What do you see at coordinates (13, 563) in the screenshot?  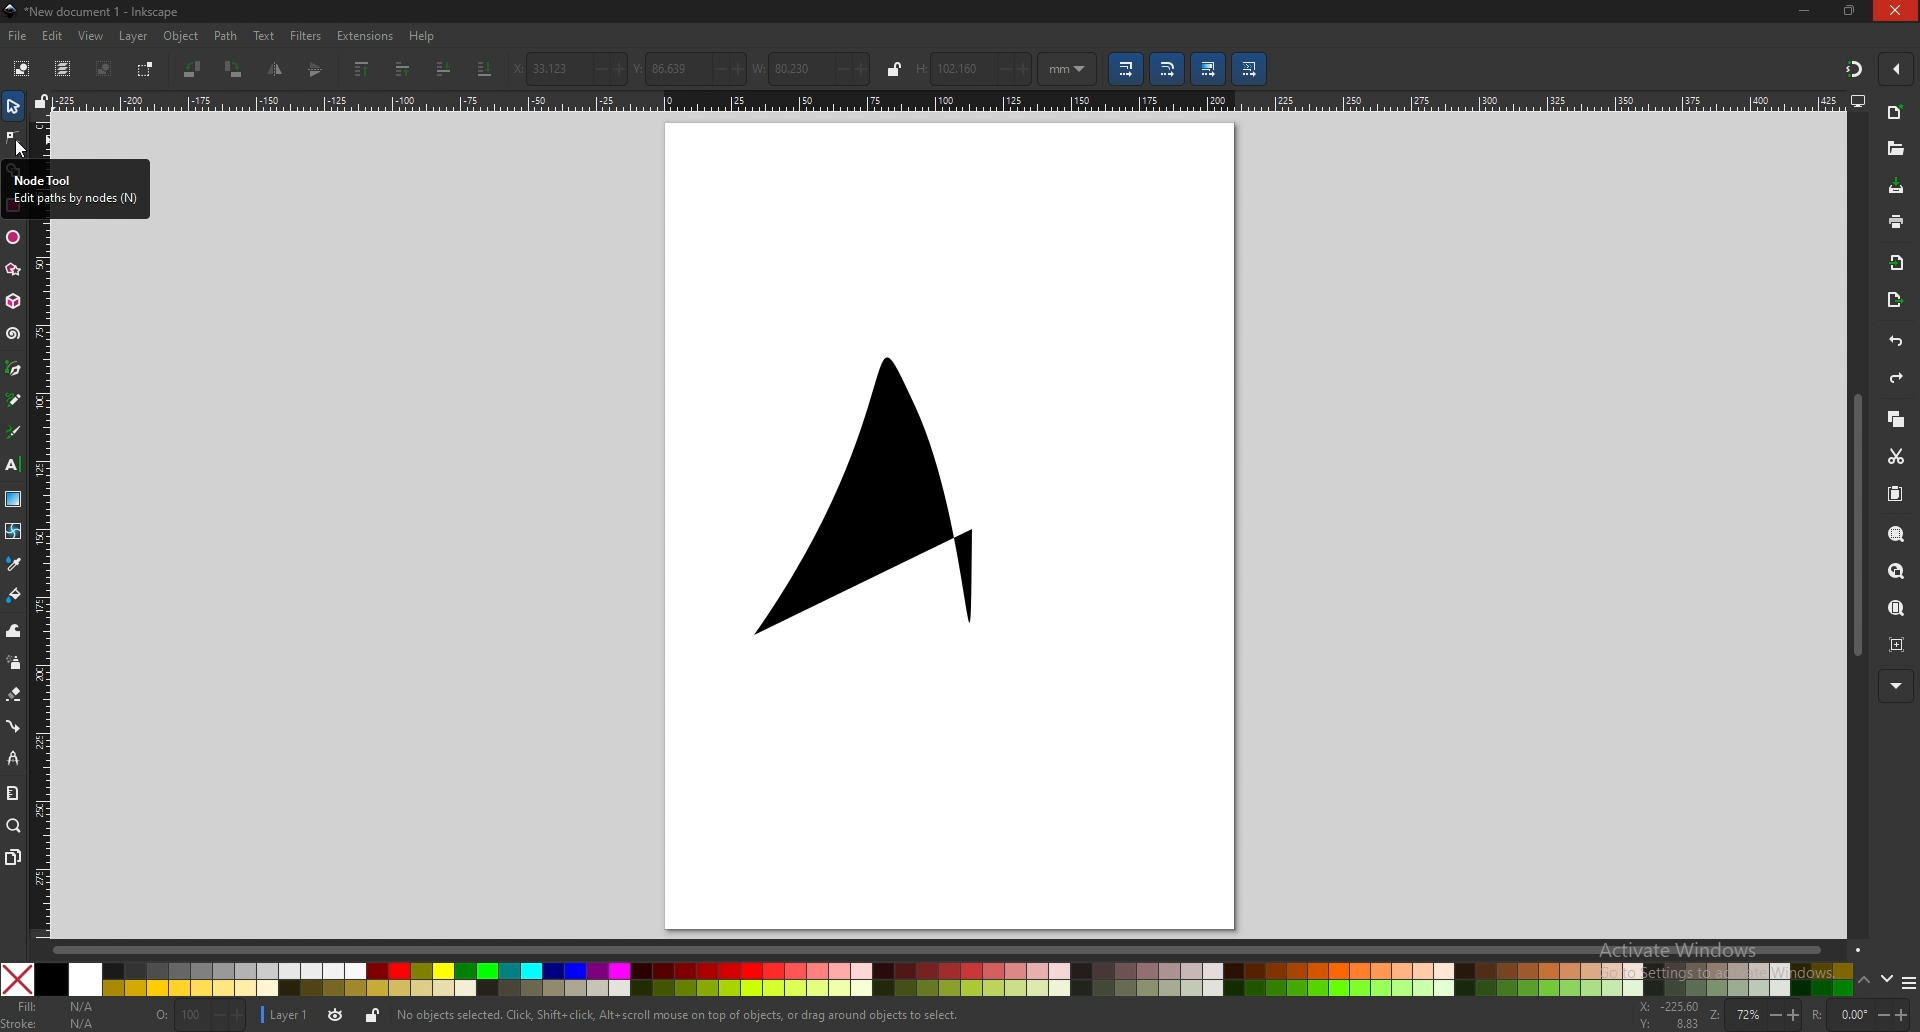 I see `dropper` at bounding box center [13, 563].